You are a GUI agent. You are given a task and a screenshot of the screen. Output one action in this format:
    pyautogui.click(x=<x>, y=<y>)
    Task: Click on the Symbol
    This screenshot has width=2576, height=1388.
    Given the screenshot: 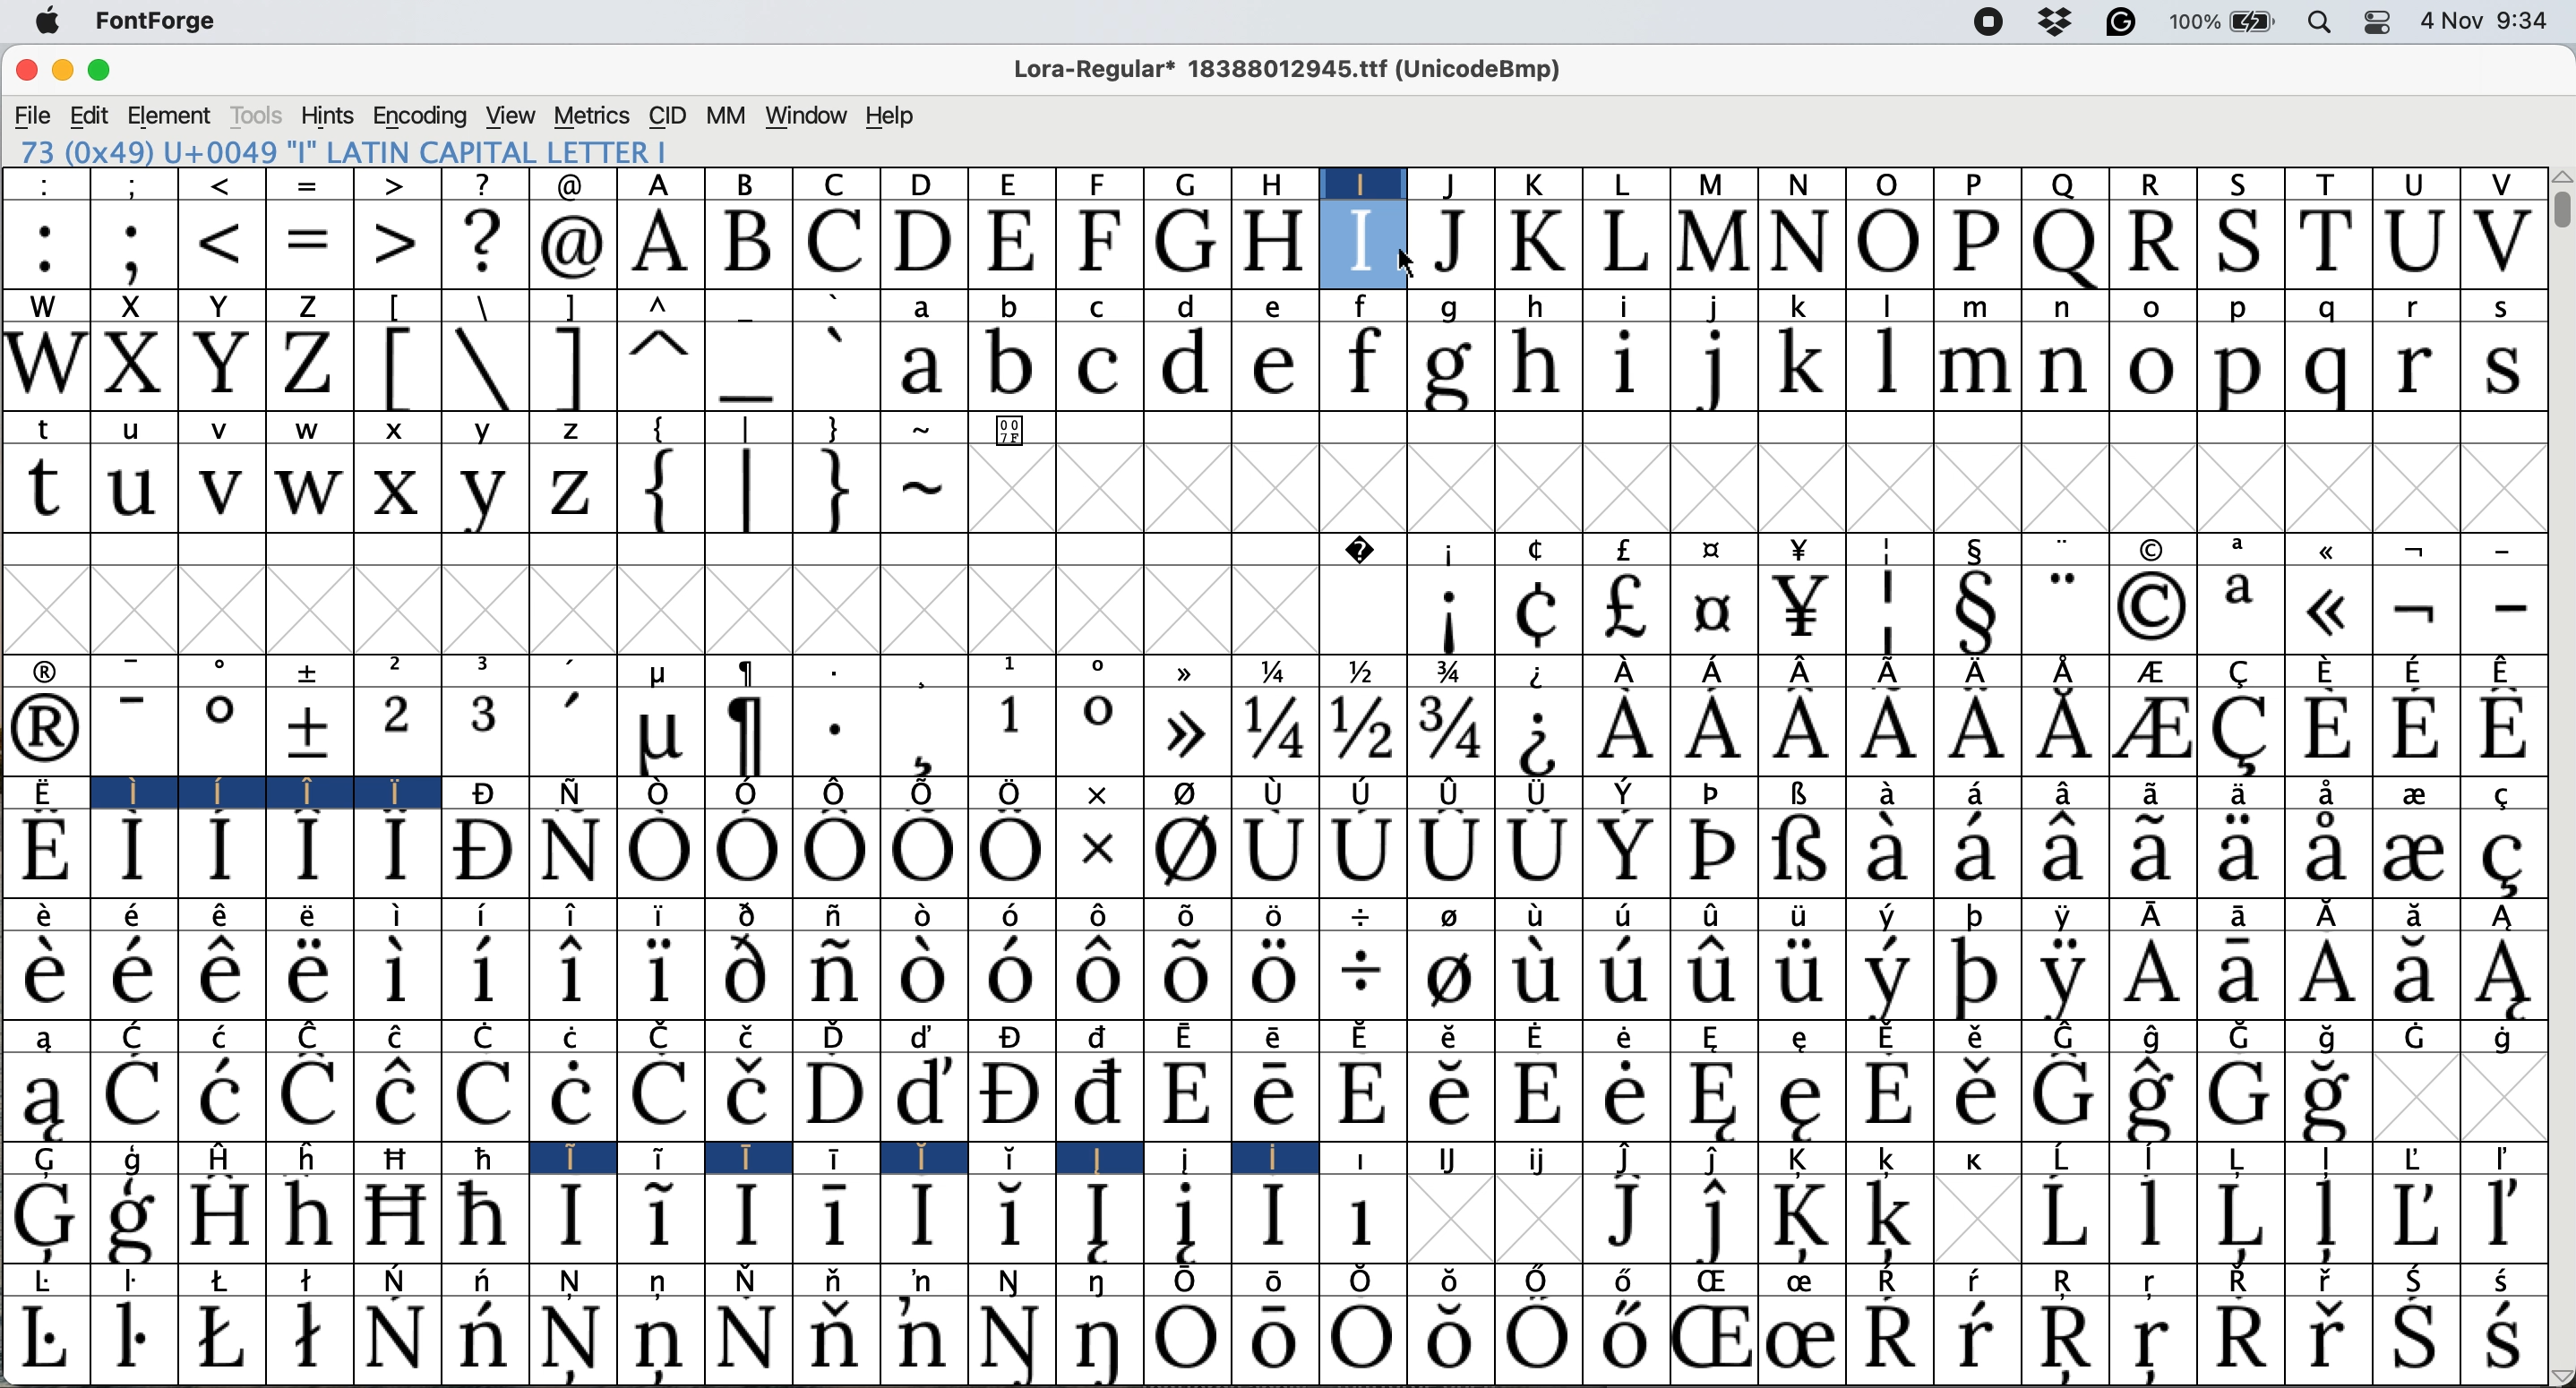 What is the action you would take?
    pyautogui.click(x=572, y=976)
    